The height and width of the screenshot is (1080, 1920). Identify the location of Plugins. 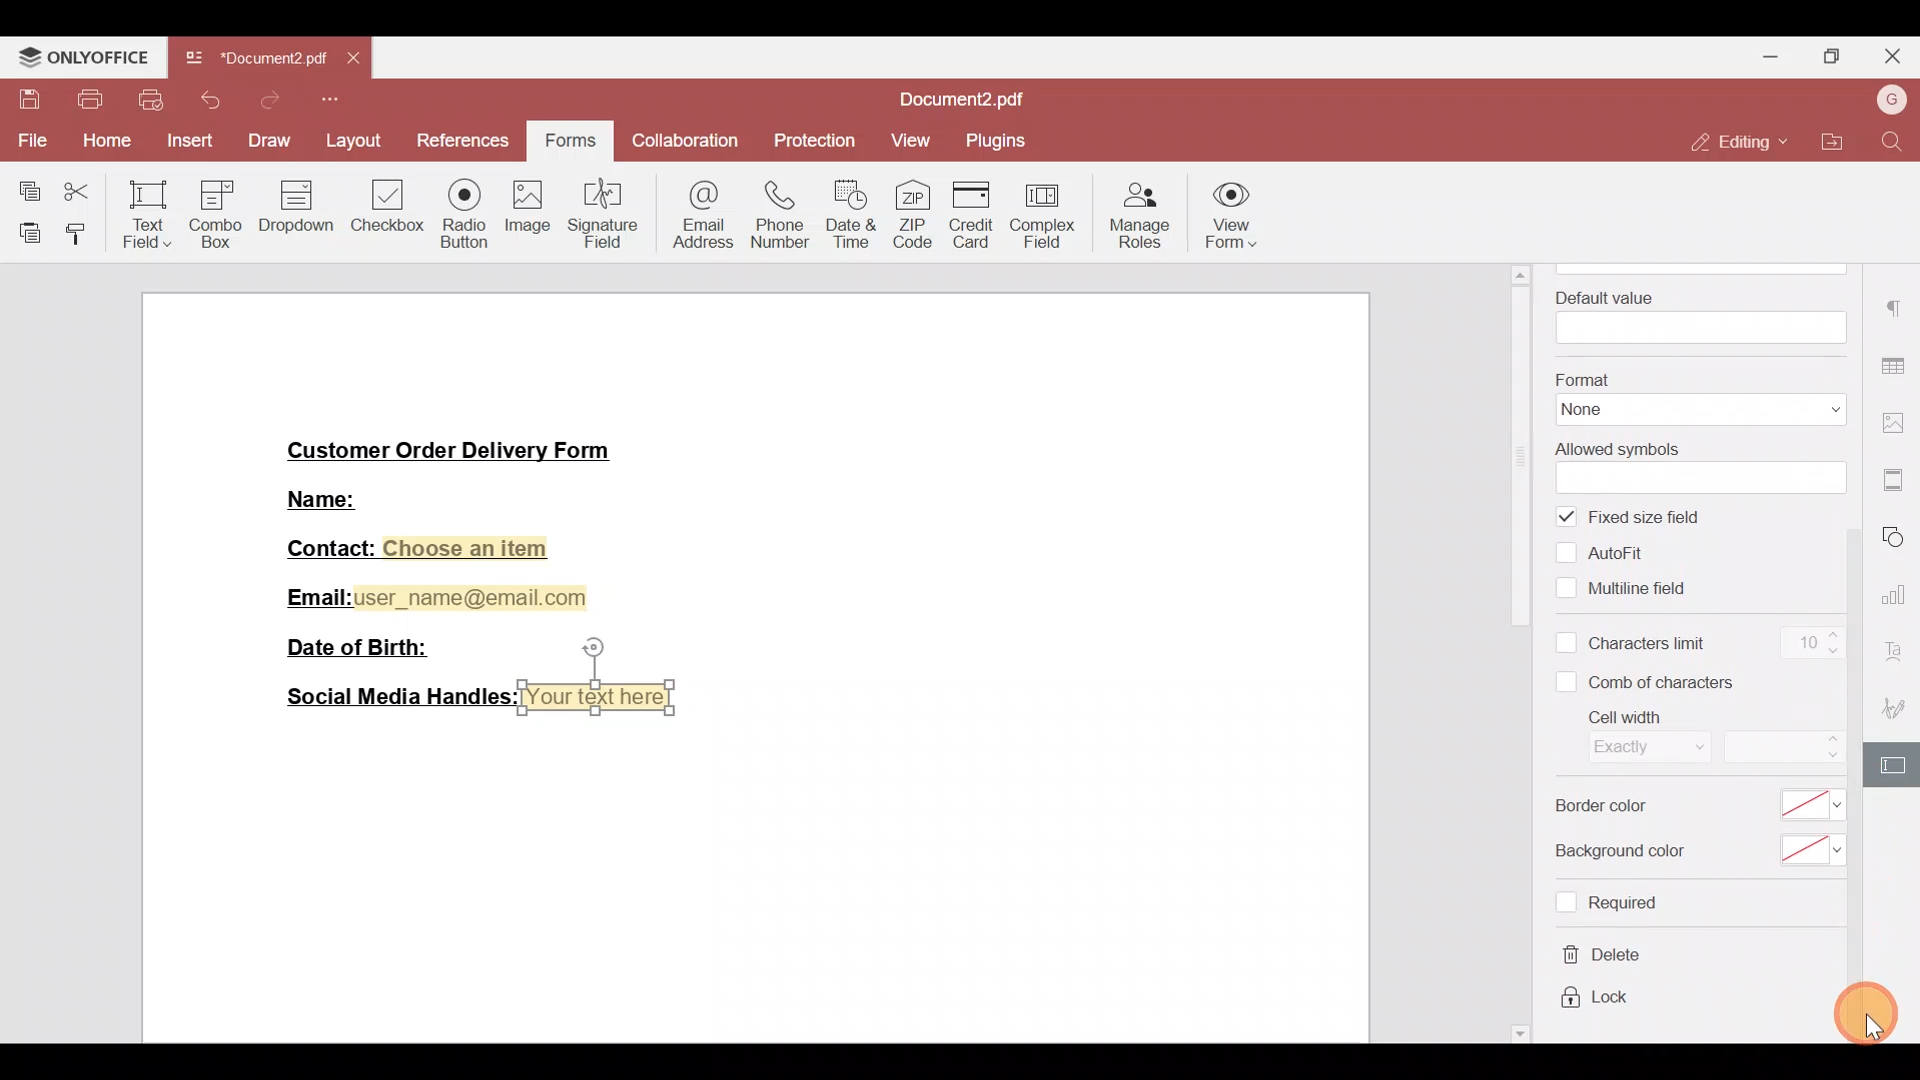
(997, 141).